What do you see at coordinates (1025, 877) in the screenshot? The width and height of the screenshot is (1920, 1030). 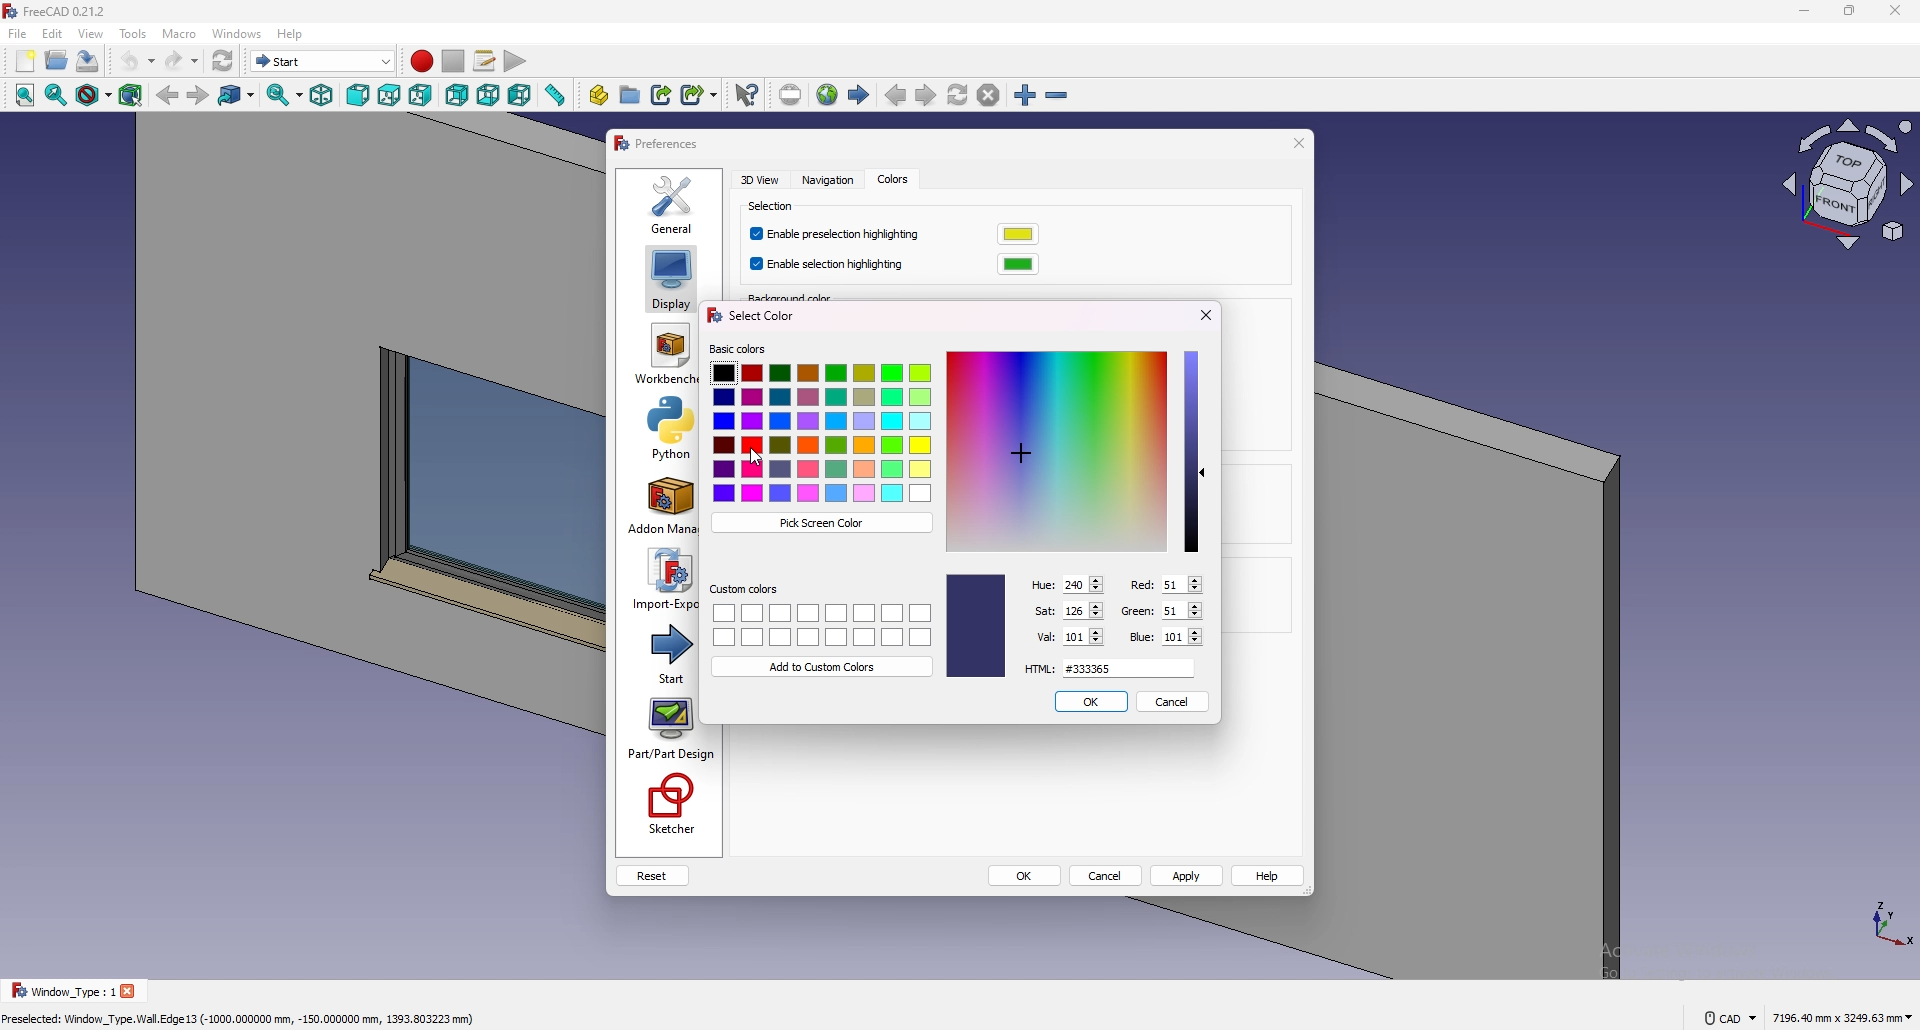 I see `ok` at bounding box center [1025, 877].